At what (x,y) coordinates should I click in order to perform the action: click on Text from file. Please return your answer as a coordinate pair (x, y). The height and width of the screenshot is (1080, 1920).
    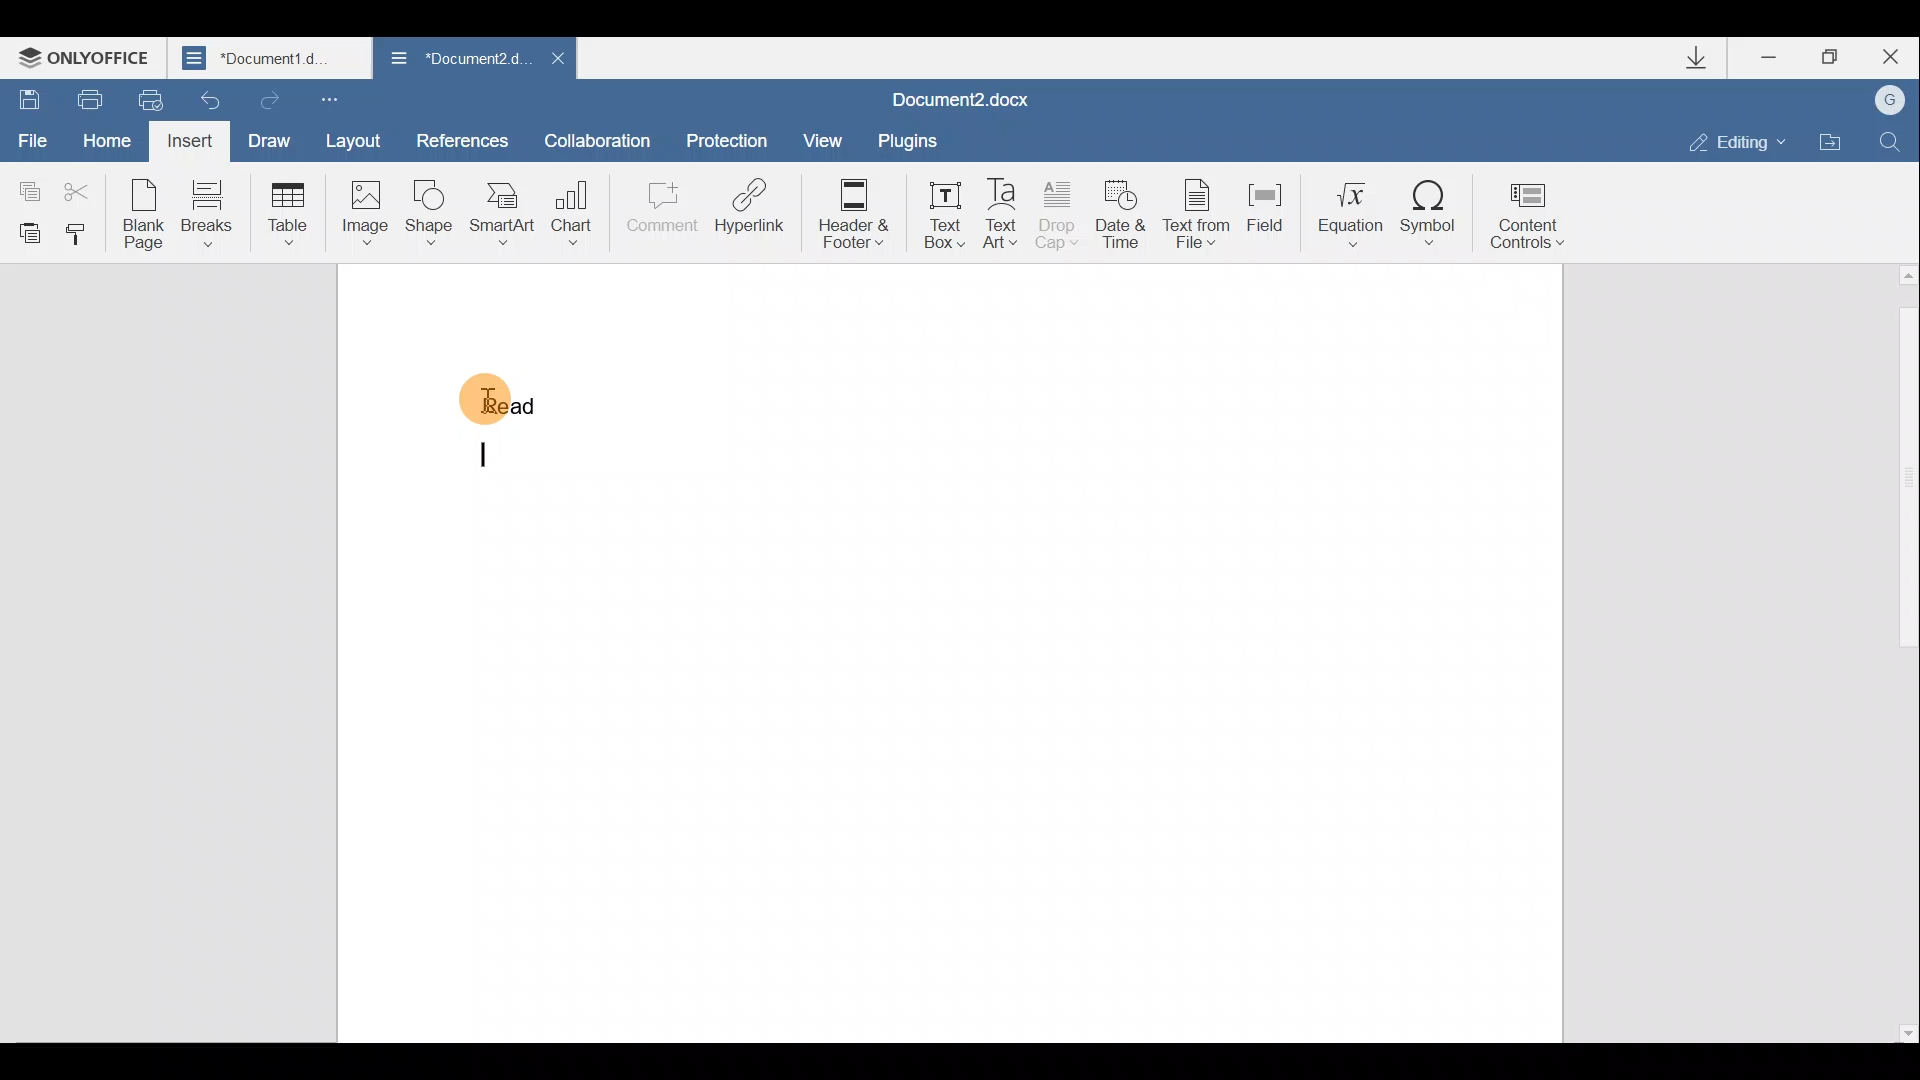
    Looking at the image, I should click on (1199, 217).